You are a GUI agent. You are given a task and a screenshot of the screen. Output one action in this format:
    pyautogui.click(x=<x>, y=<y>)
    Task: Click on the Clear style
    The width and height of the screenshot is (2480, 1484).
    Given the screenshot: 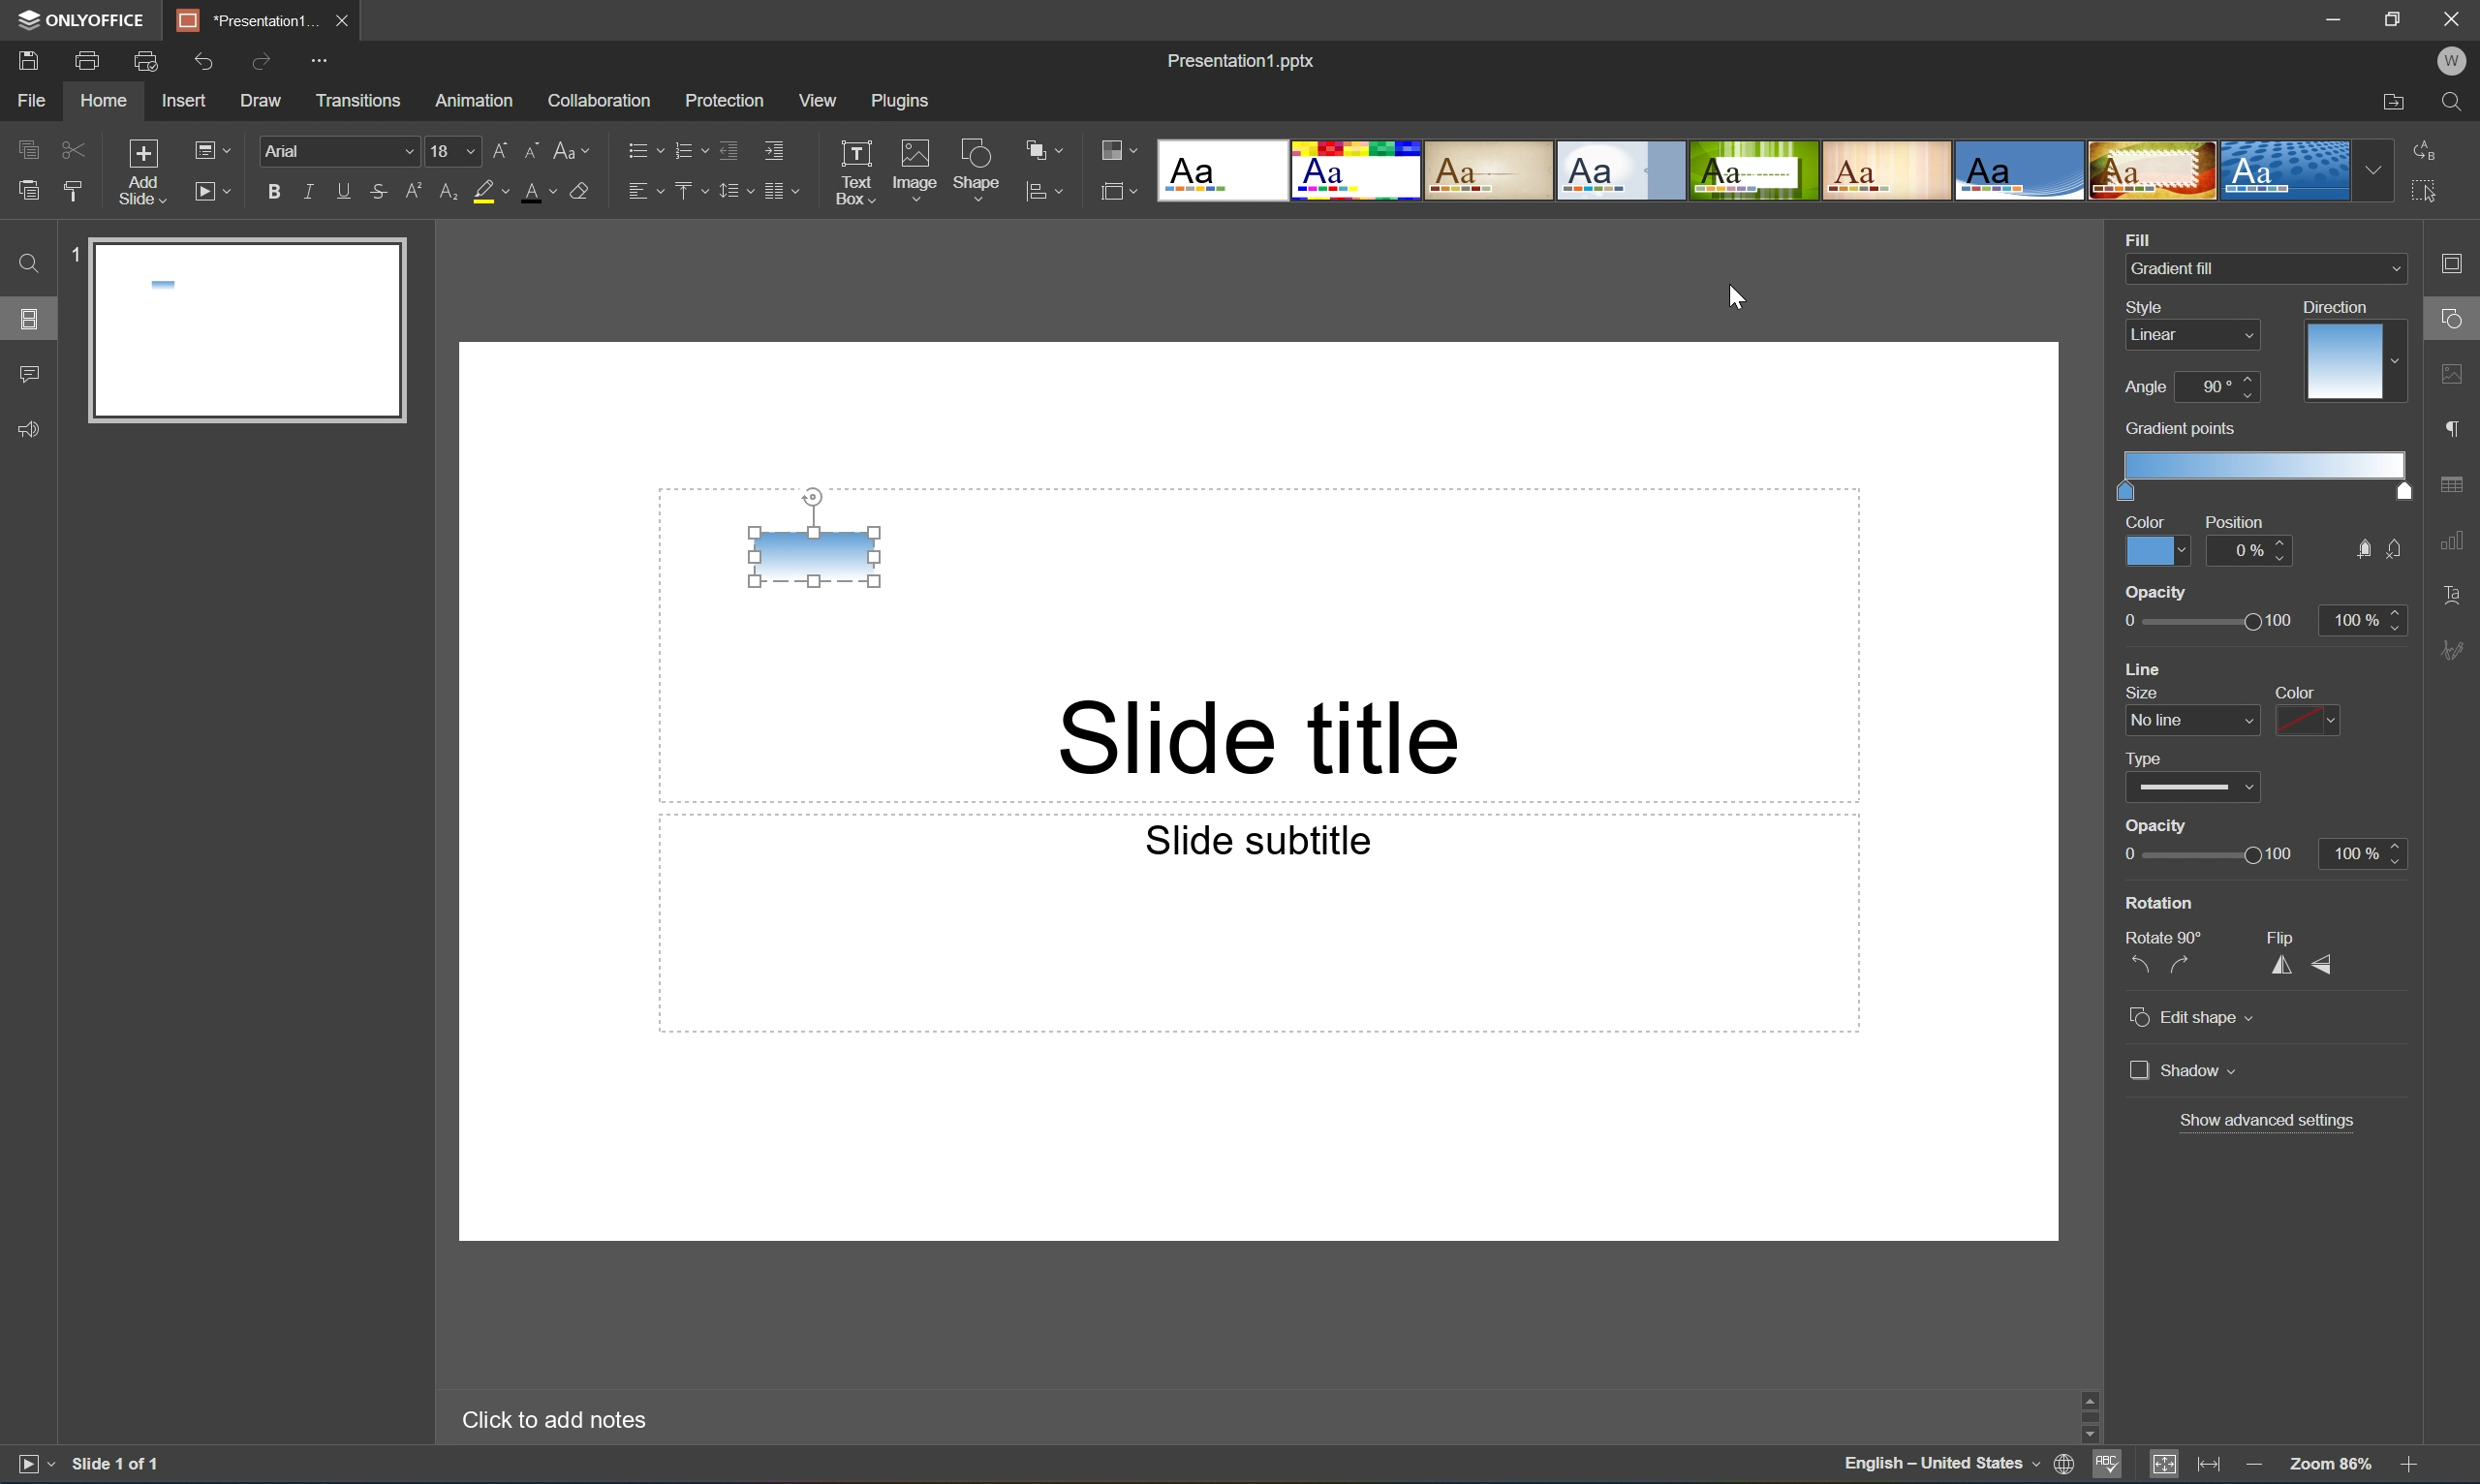 What is the action you would take?
    pyautogui.click(x=580, y=189)
    